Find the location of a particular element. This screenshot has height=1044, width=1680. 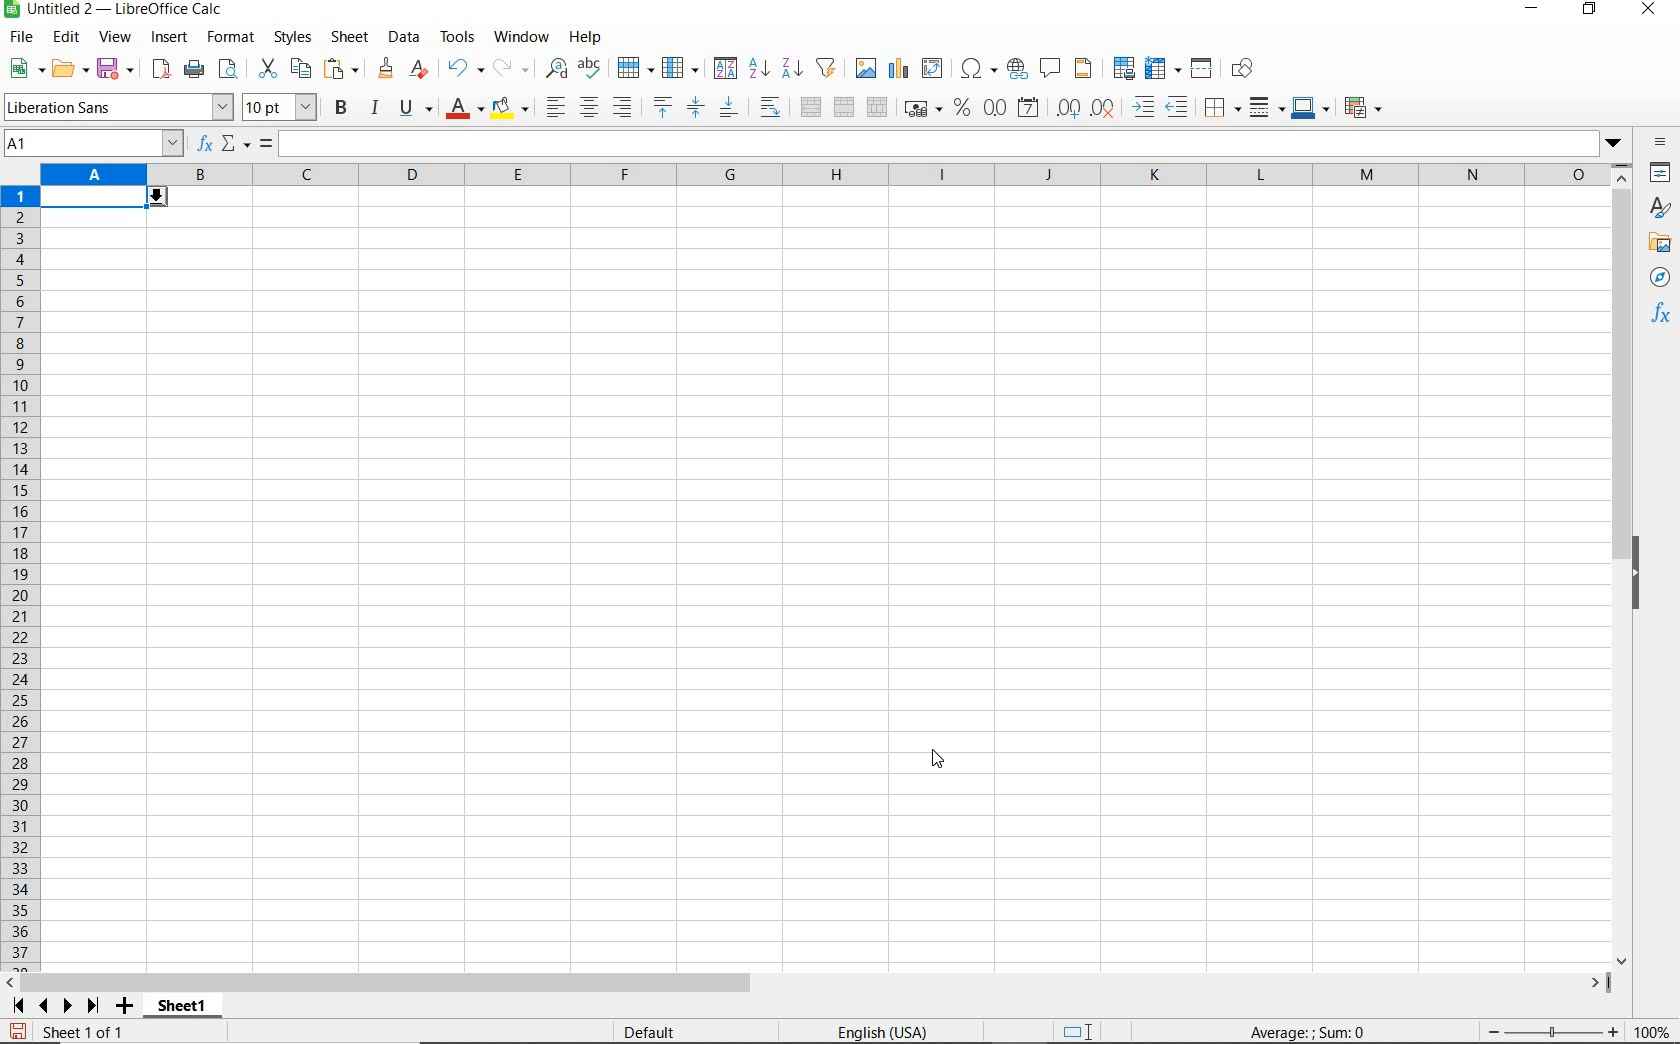

columns is located at coordinates (823, 176).